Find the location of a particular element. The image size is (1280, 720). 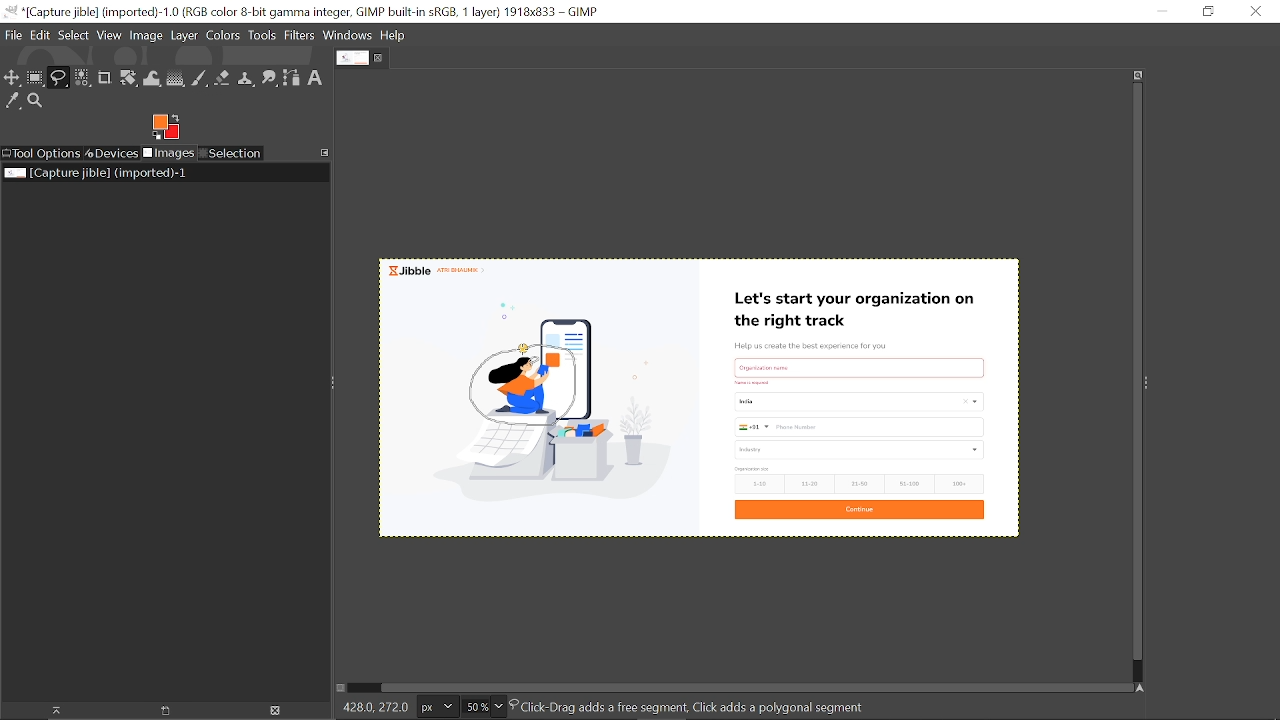

Paintbrush tool is located at coordinates (200, 79).